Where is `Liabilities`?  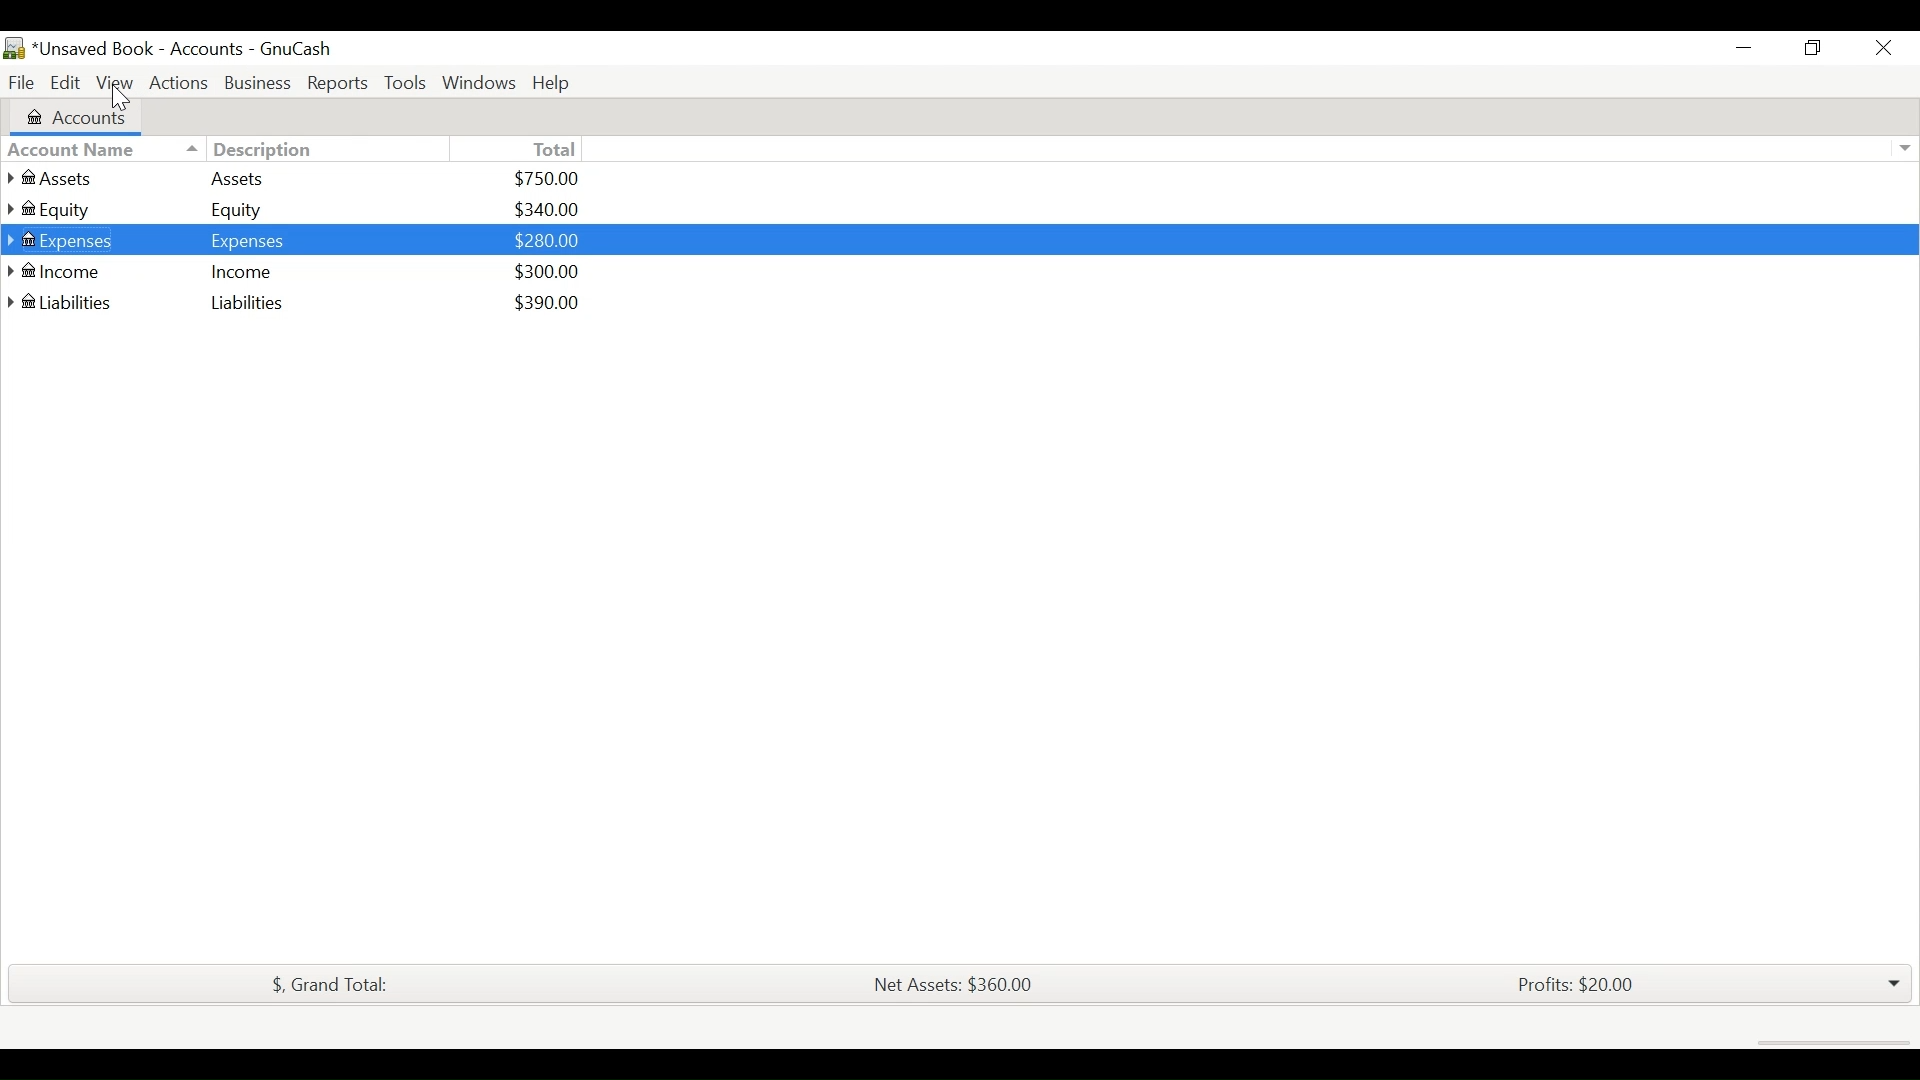 Liabilities is located at coordinates (242, 302).